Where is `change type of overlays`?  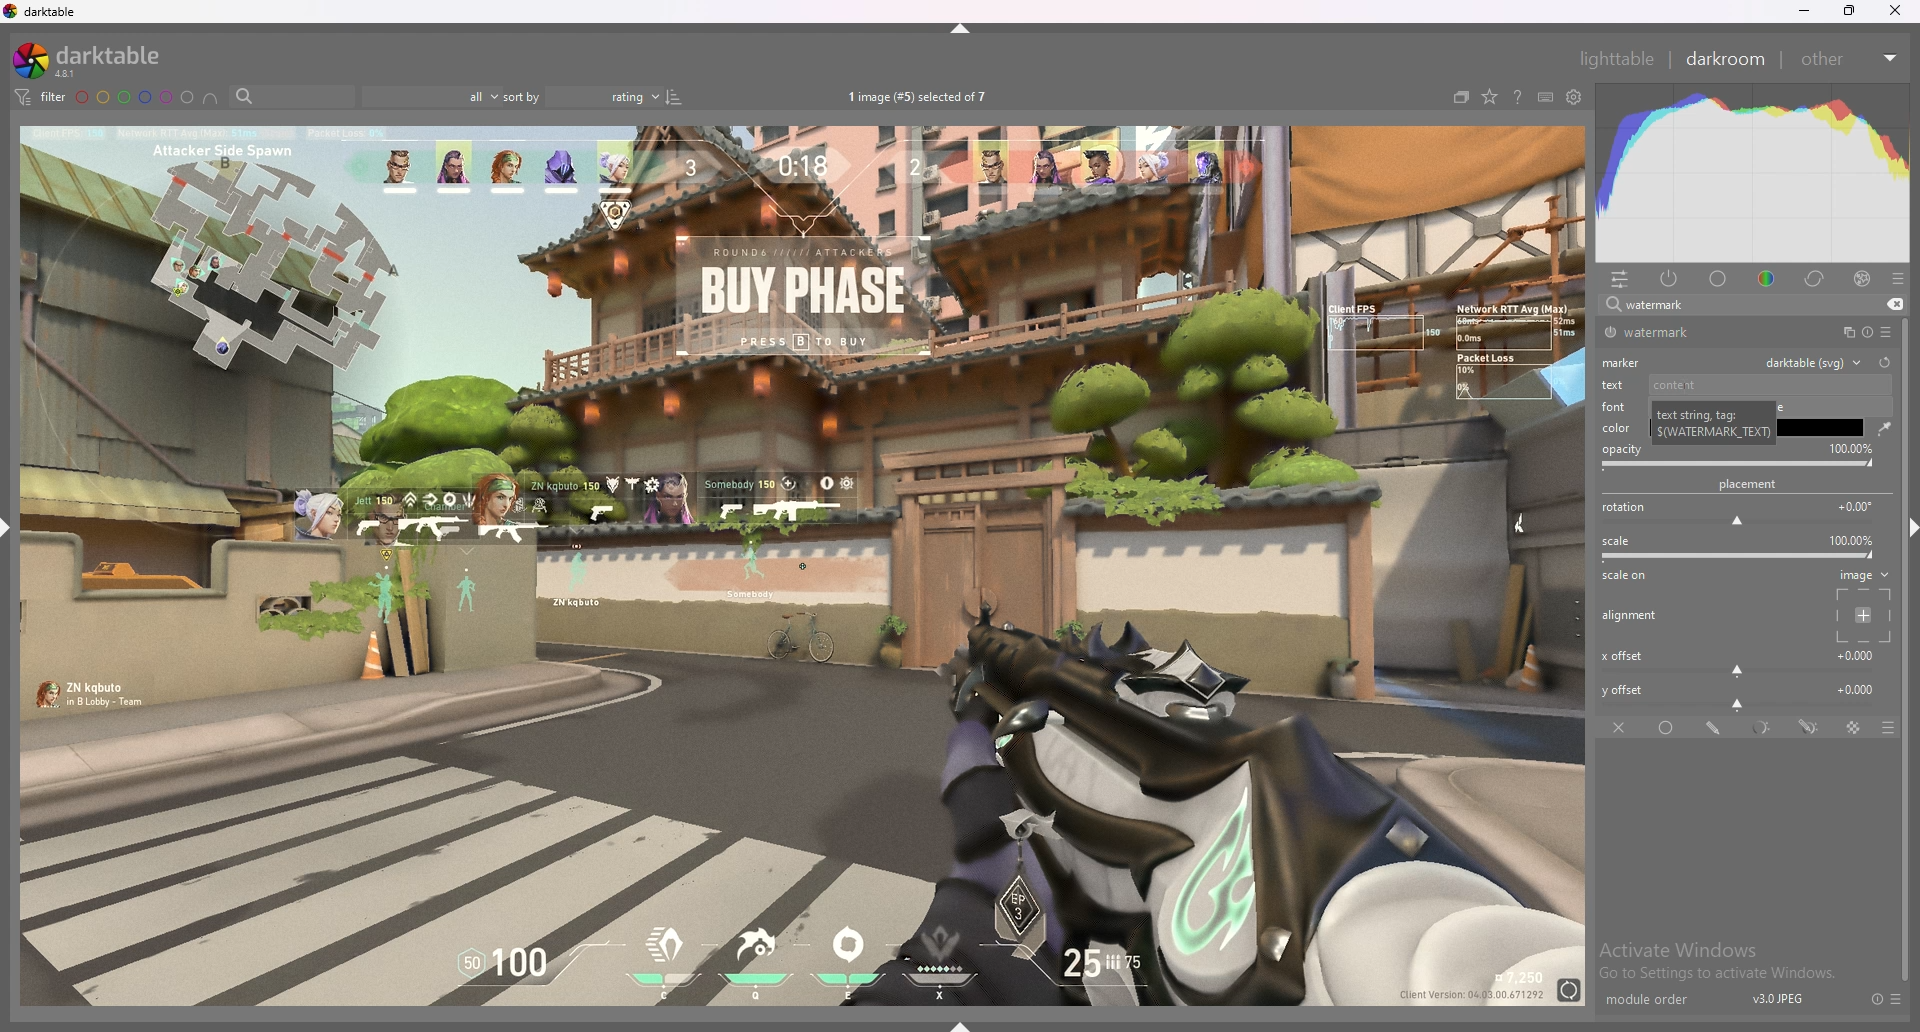
change type of overlays is located at coordinates (1489, 98).